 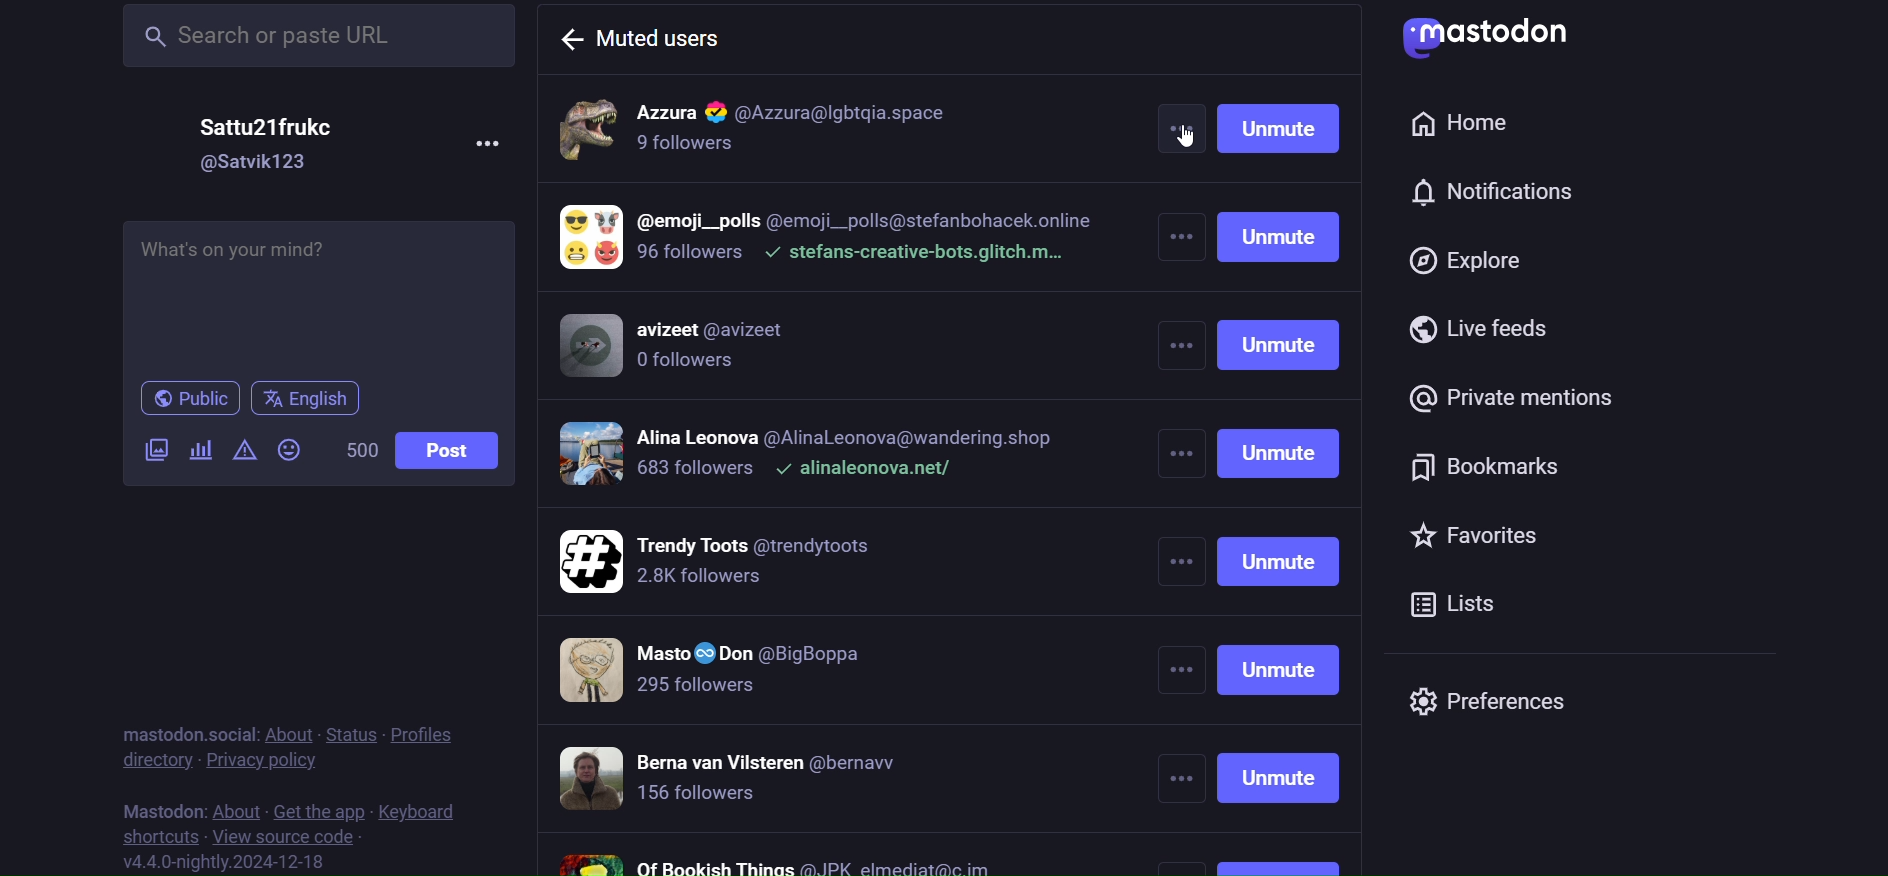 What do you see at coordinates (787, 860) in the screenshot?
I see `muted accounts 8` at bounding box center [787, 860].